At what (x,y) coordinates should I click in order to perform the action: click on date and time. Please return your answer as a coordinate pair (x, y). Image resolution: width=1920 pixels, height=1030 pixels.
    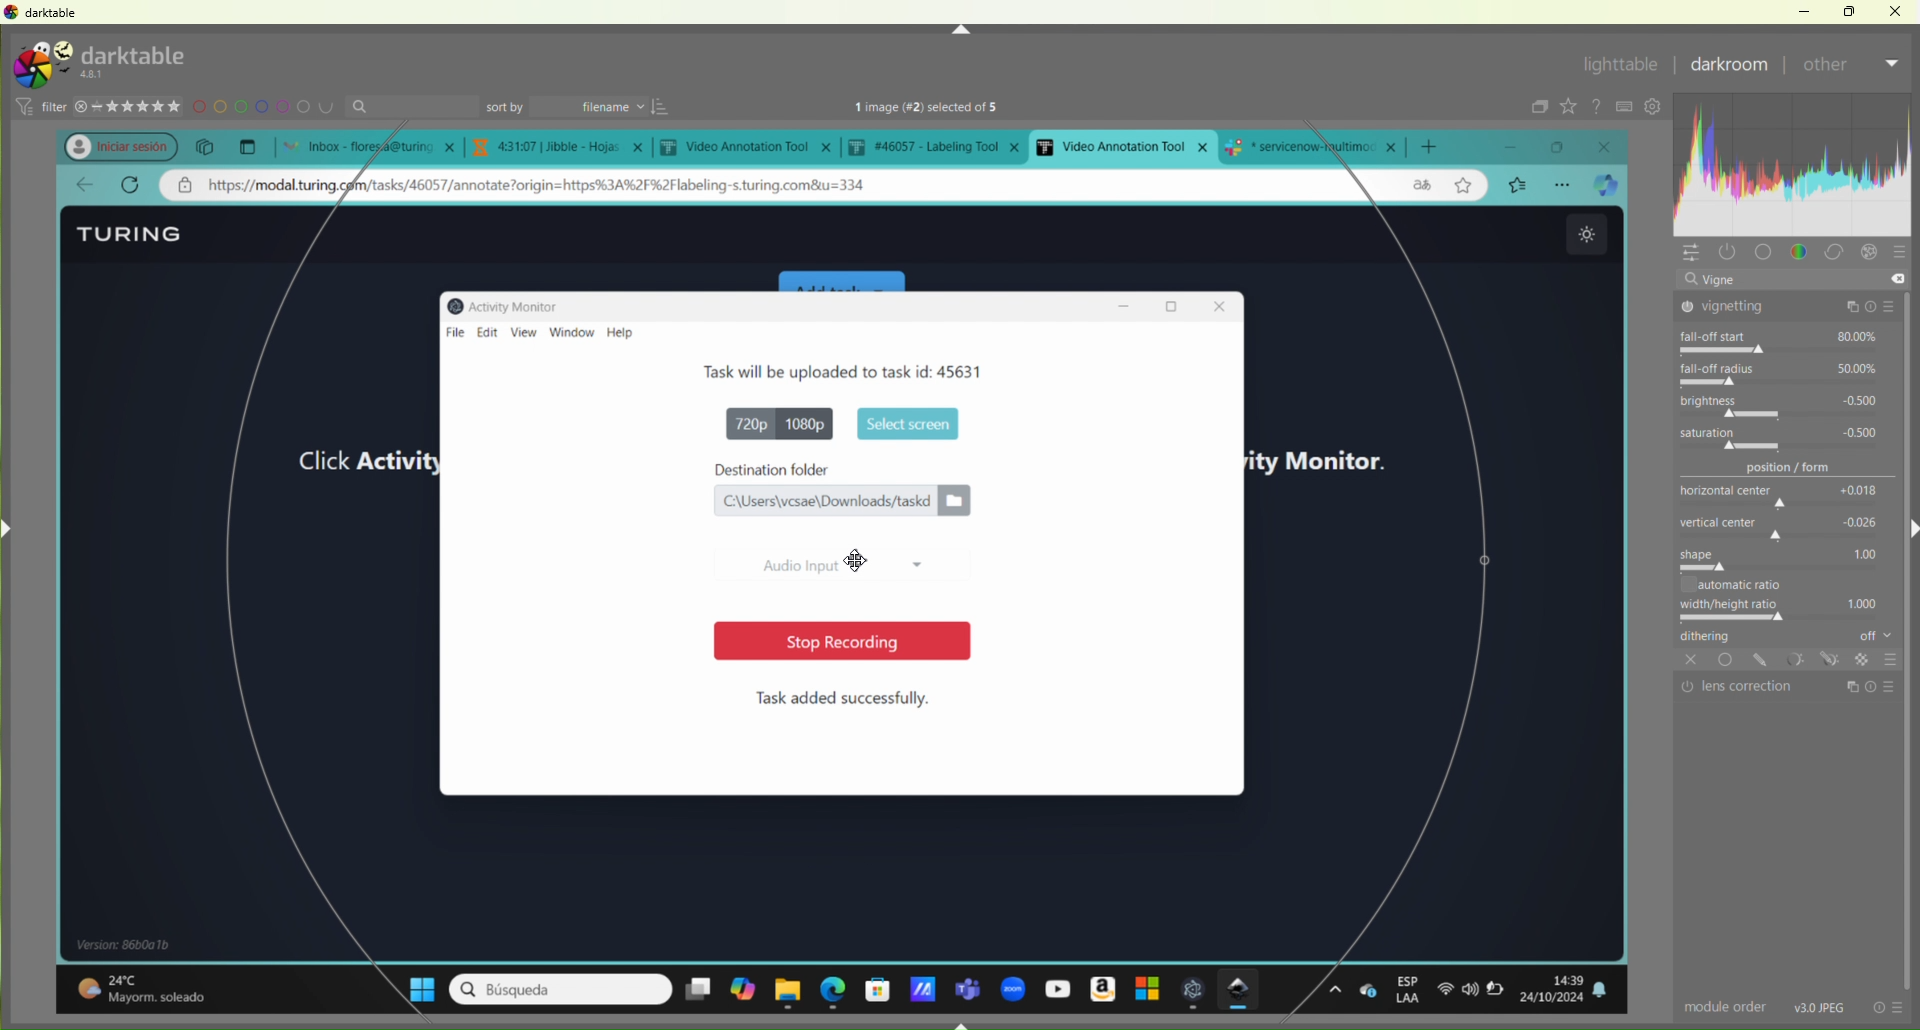
    Looking at the image, I should click on (1556, 987).